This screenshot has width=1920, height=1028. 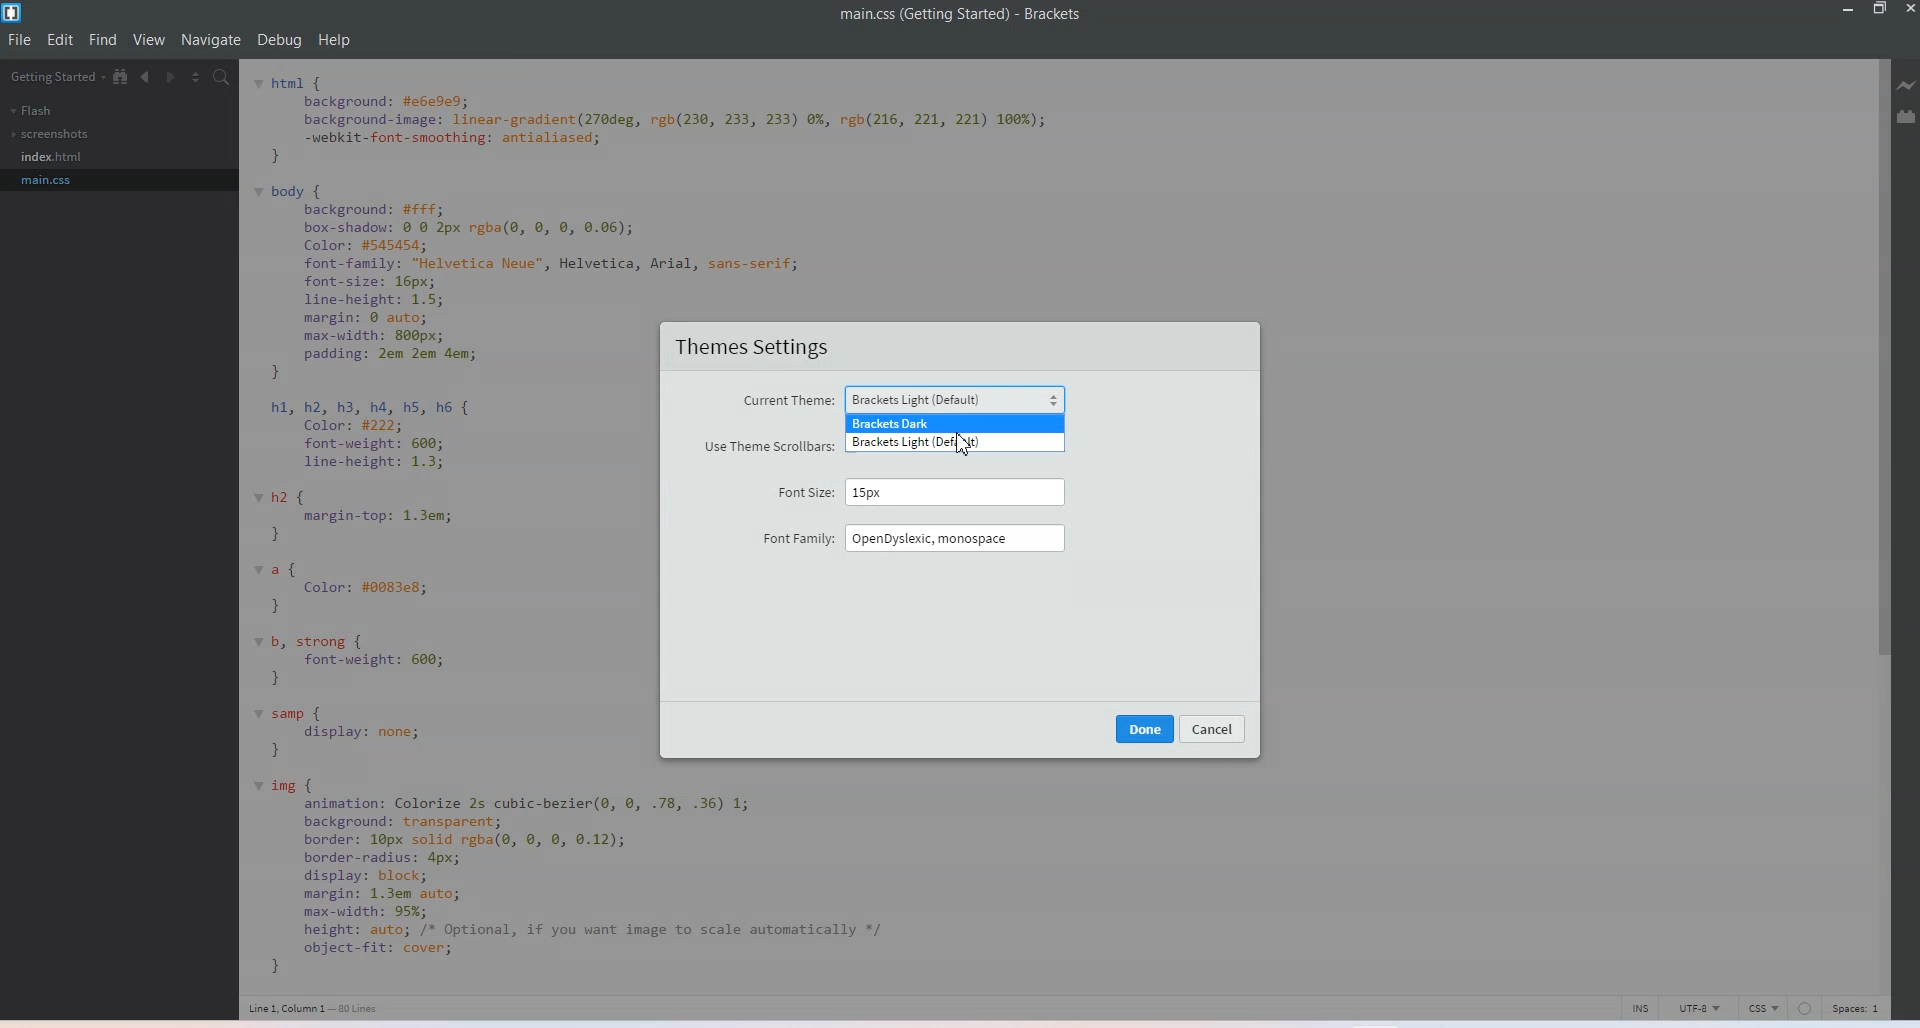 What do you see at coordinates (1766, 1008) in the screenshot?
I see `CSS` at bounding box center [1766, 1008].